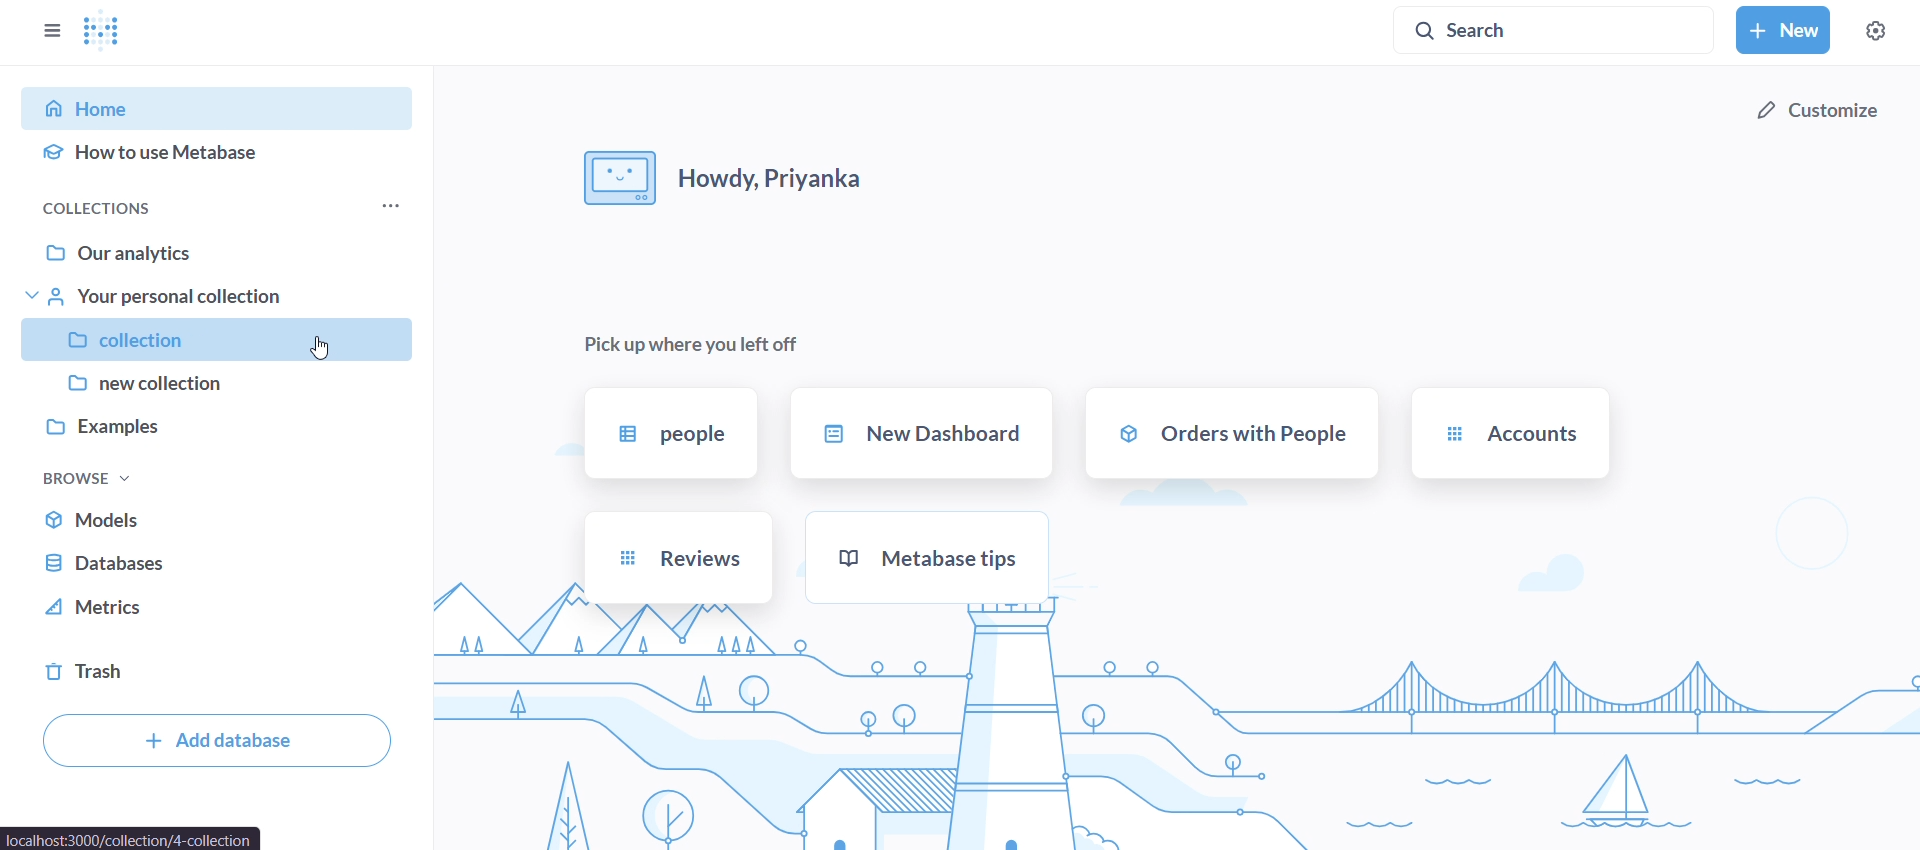 Image resolution: width=1920 pixels, height=850 pixels. I want to click on close sidebar, so click(50, 29).